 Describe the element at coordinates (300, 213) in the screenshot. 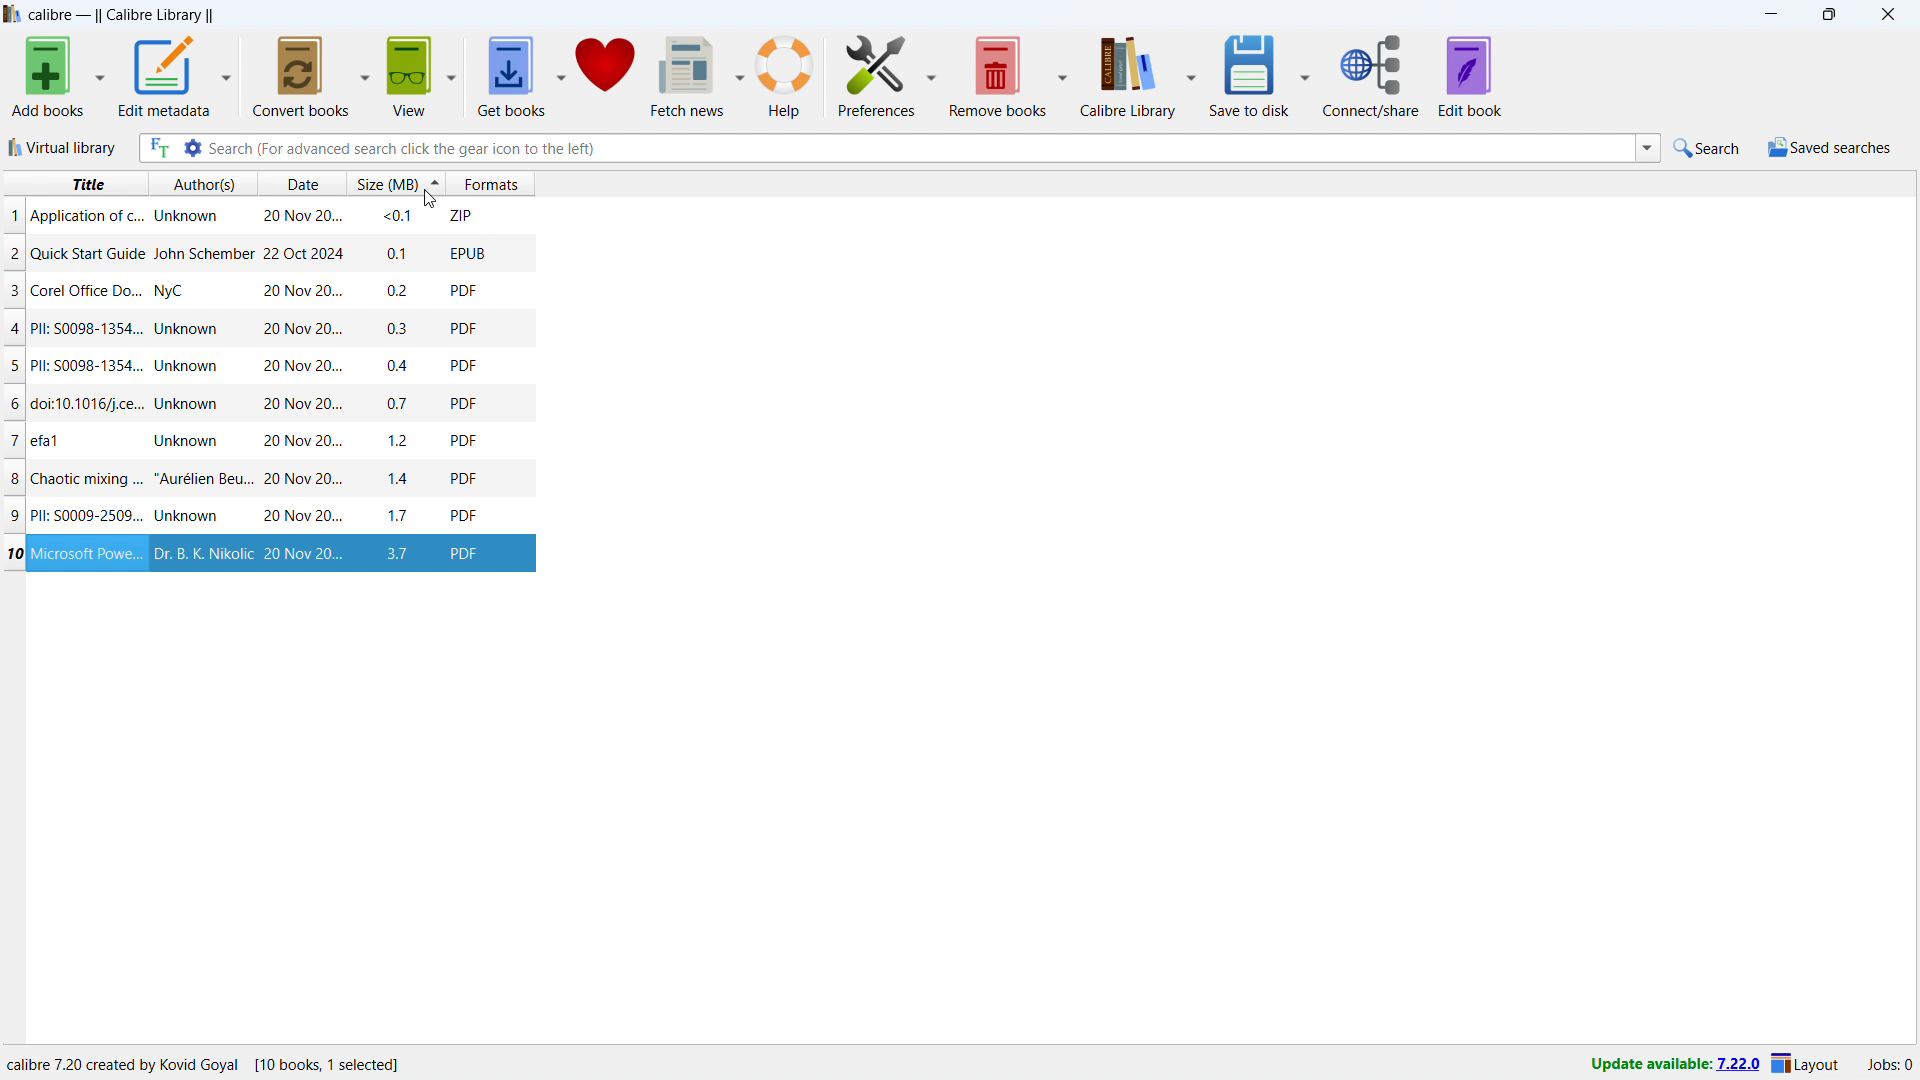

I see `date` at that location.